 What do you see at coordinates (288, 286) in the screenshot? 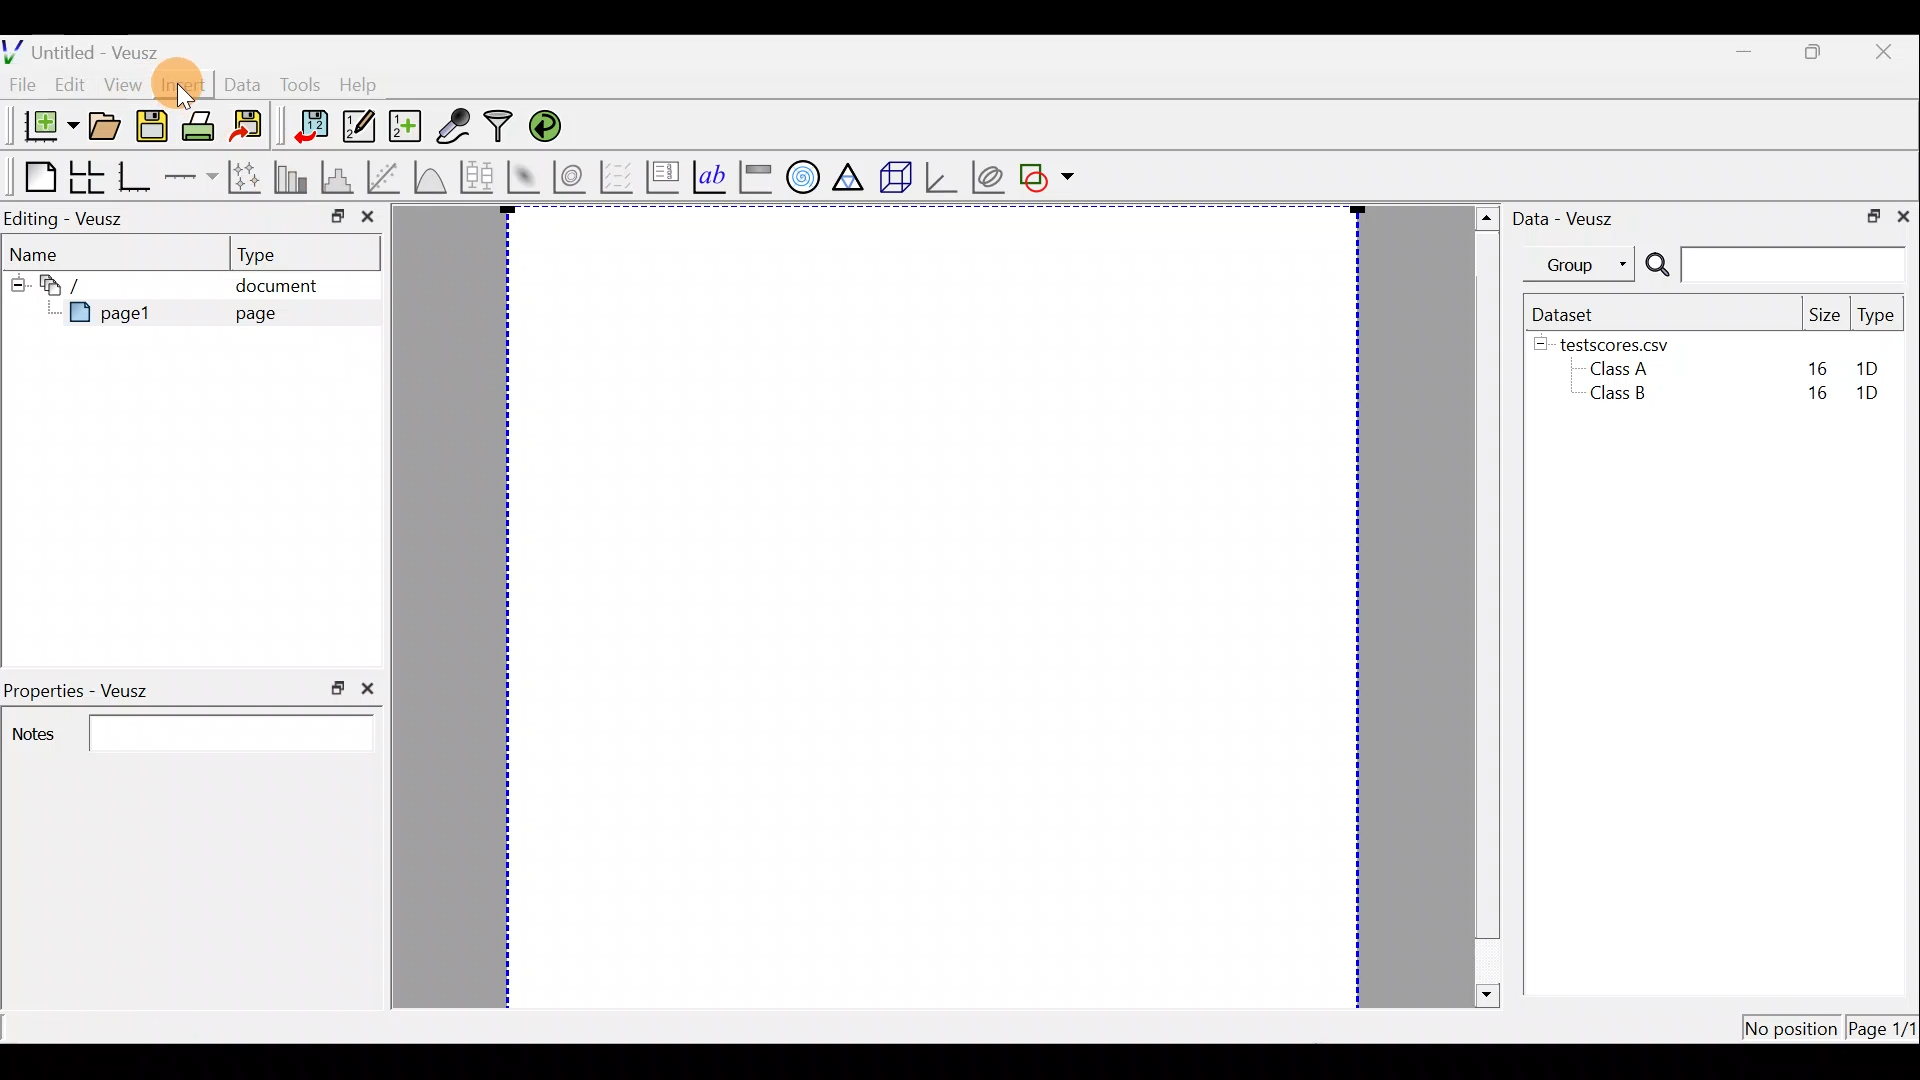
I see `document` at bounding box center [288, 286].